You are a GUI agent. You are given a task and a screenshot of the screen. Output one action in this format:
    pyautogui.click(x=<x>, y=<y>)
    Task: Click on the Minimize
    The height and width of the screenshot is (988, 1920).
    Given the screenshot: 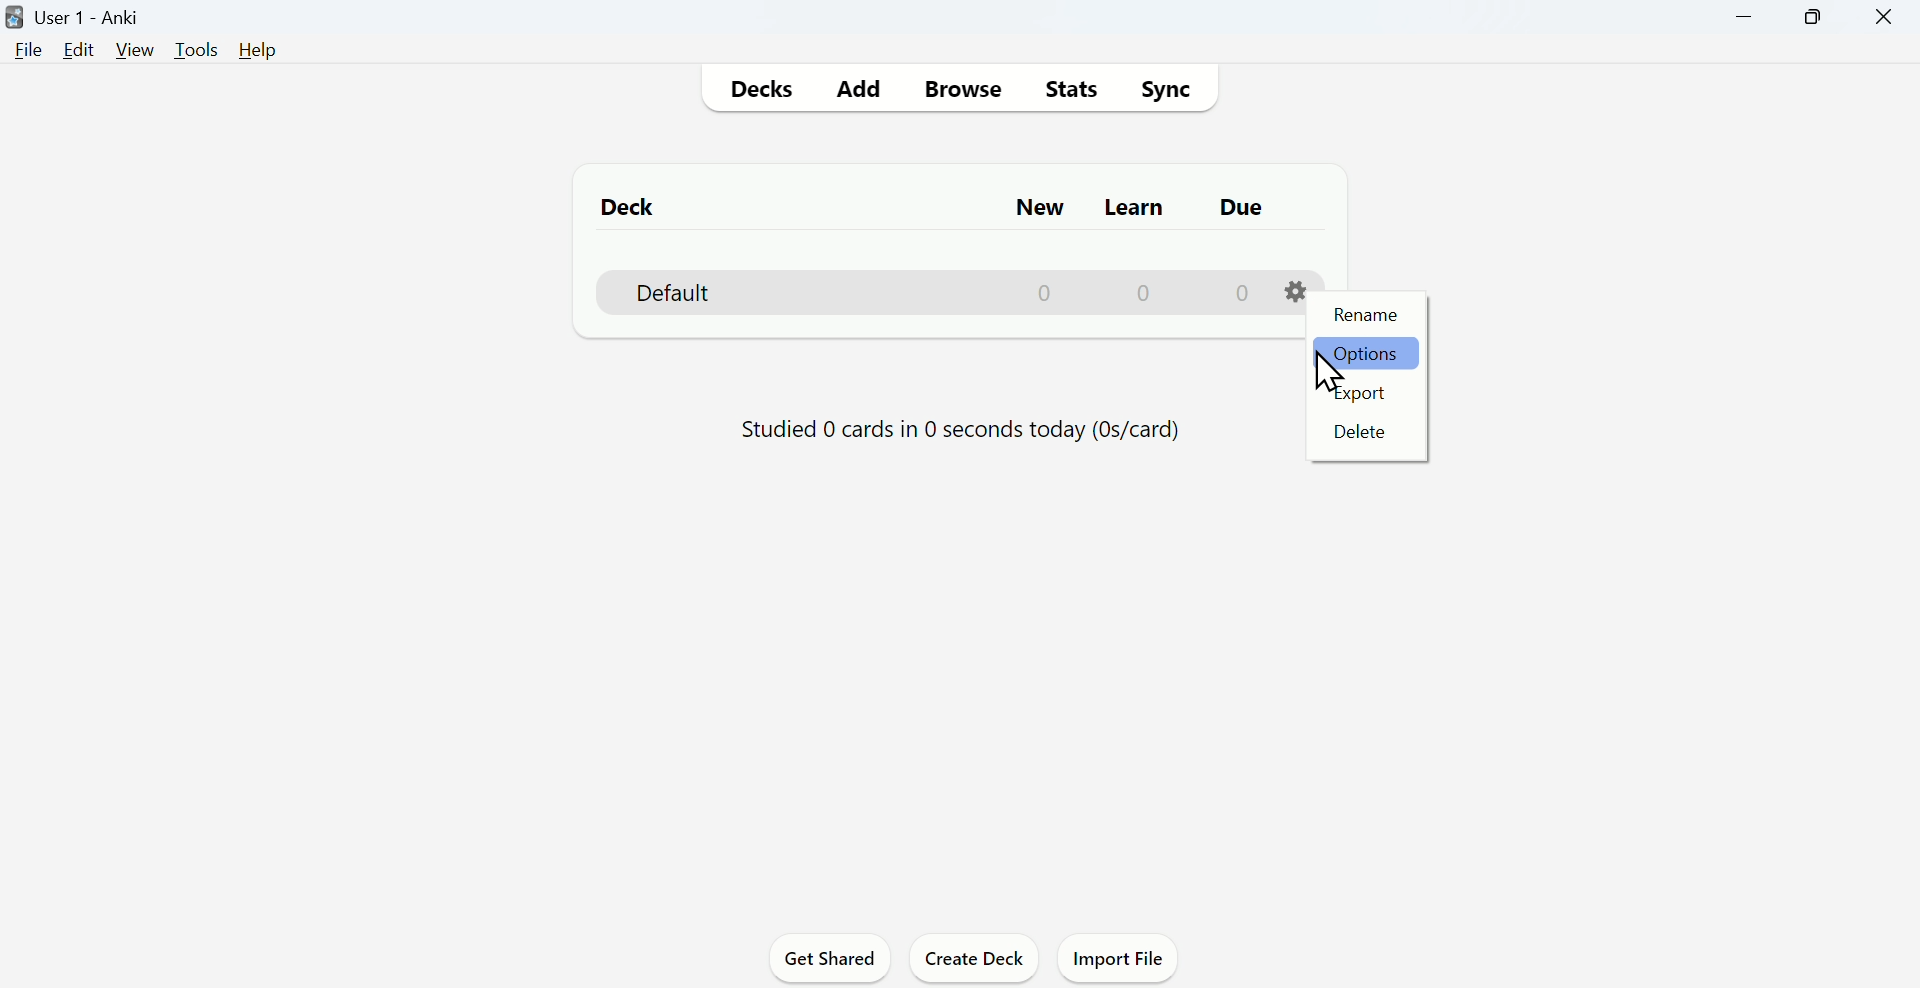 What is the action you would take?
    pyautogui.click(x=1740, y=23)
    